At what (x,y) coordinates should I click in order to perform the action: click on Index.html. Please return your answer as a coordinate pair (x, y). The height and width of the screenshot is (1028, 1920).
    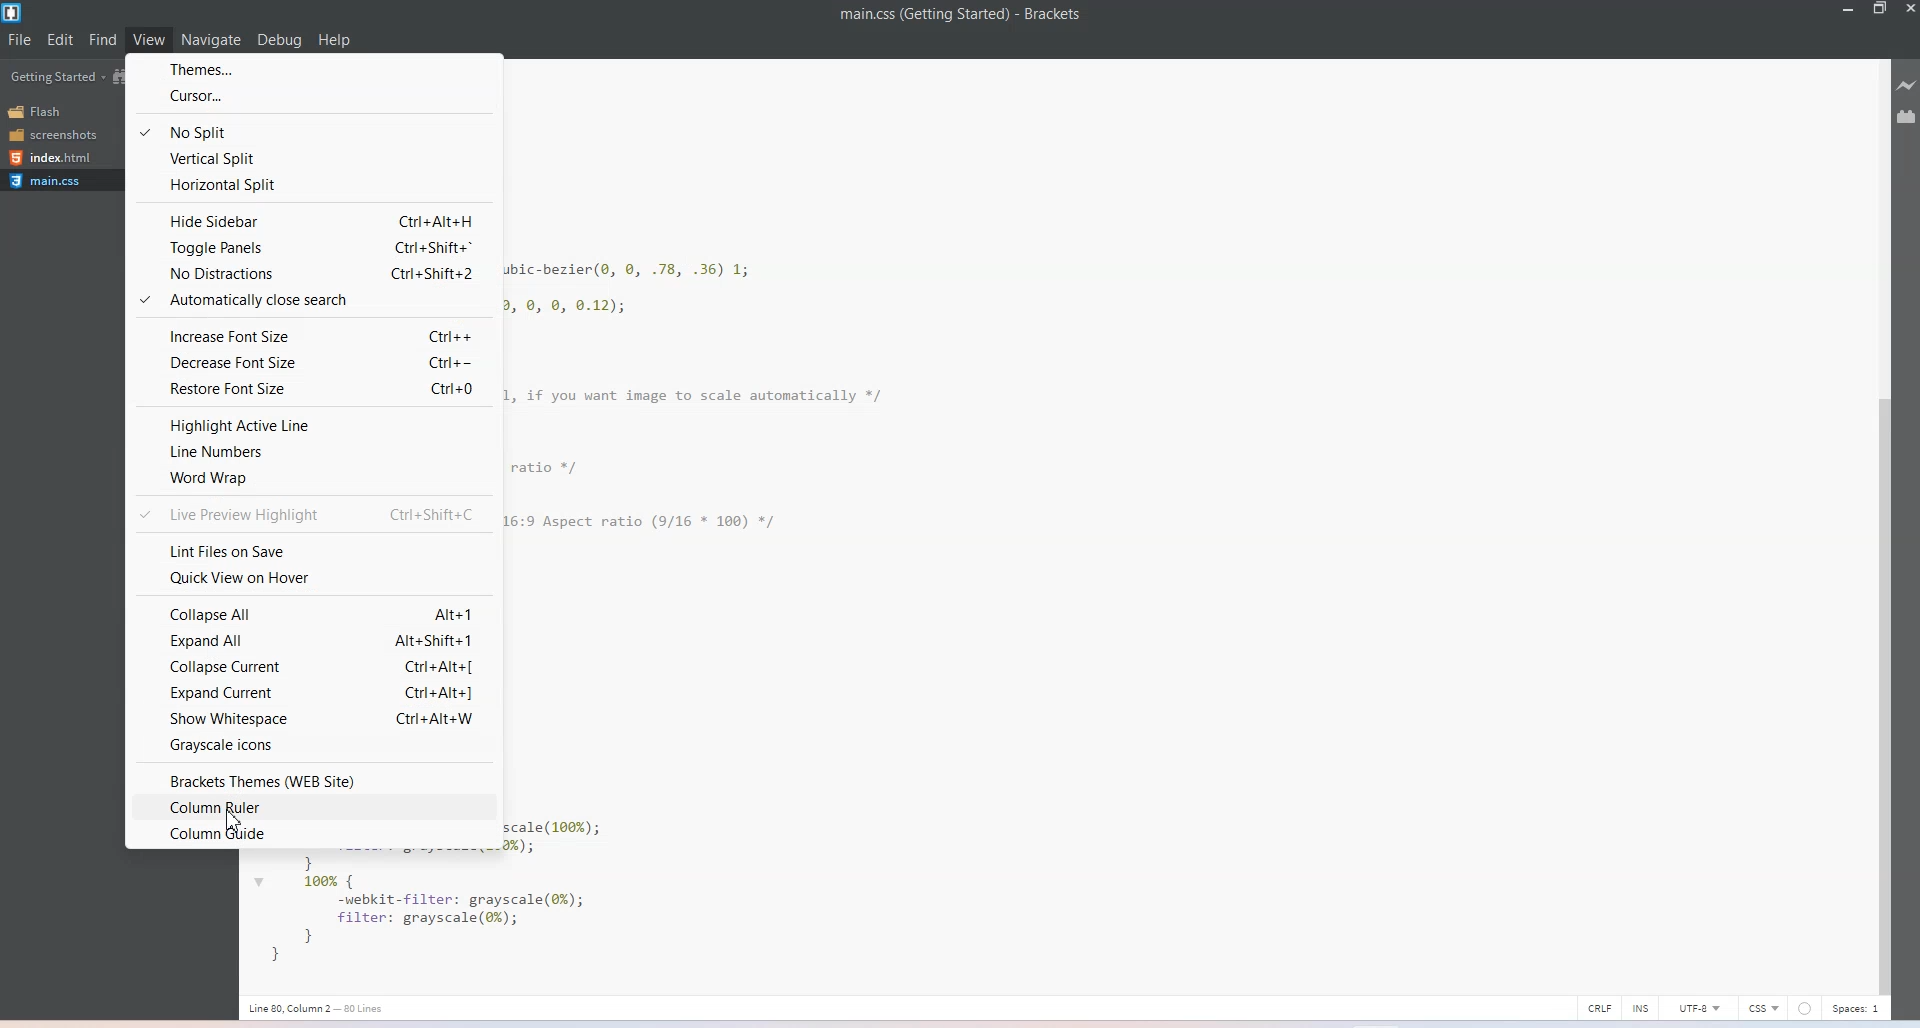
    Looking at the image, I should click on (59, 157).